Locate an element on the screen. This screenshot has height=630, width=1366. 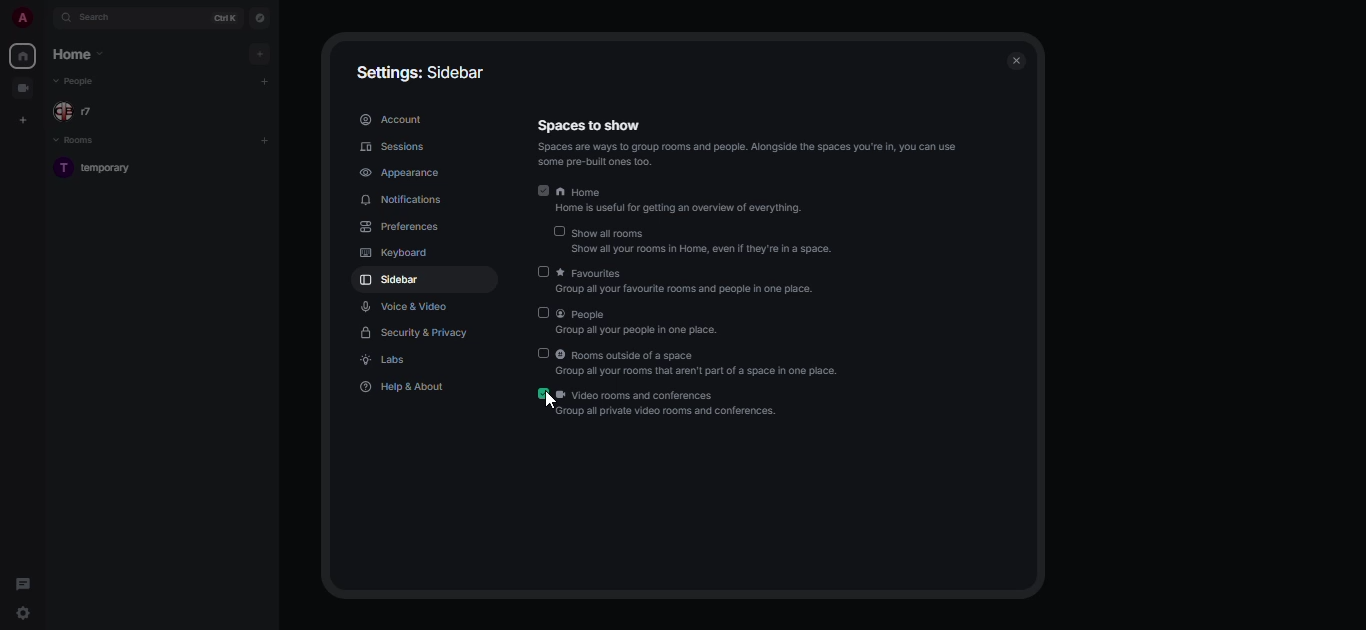
labs is located at coordinates (388, 361).